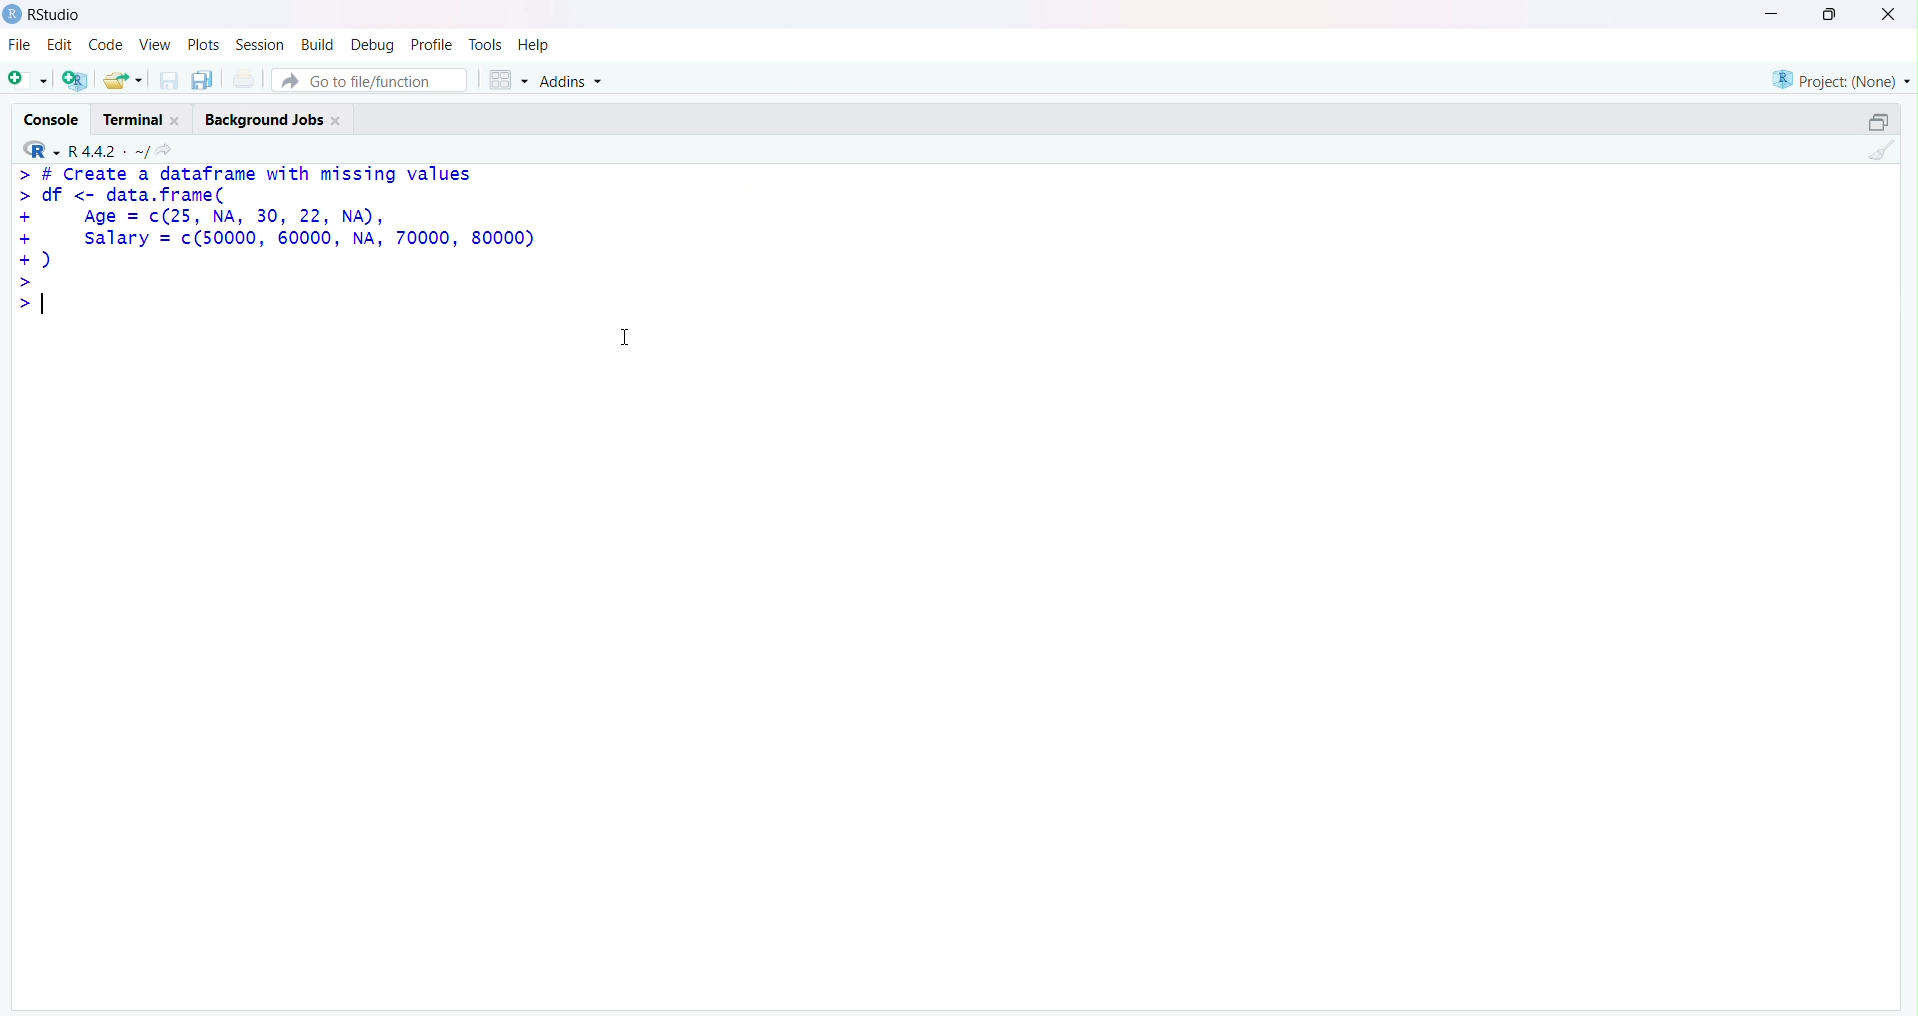  Describe the element at coordinates (244, 77) in the screenshot. I see `Print the current file` at that location.